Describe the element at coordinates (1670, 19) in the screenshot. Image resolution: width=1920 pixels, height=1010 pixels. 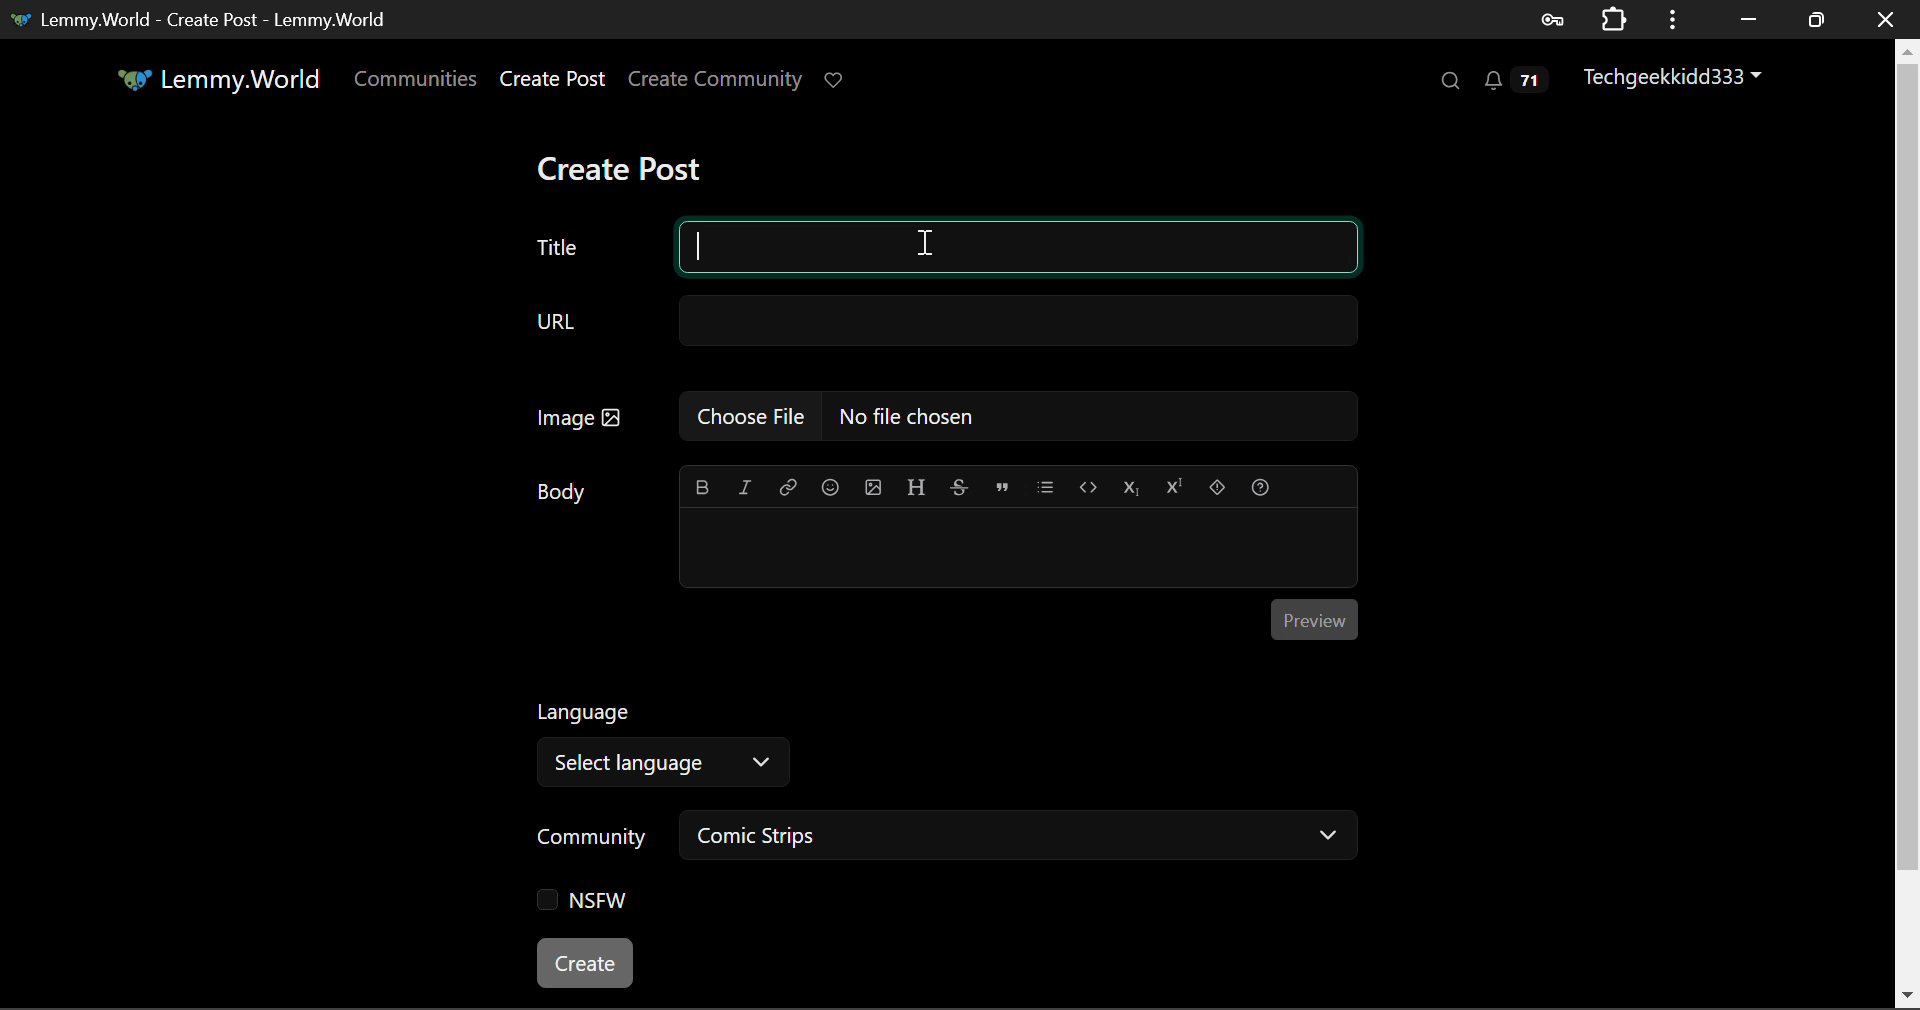
I see `Options` at that location.